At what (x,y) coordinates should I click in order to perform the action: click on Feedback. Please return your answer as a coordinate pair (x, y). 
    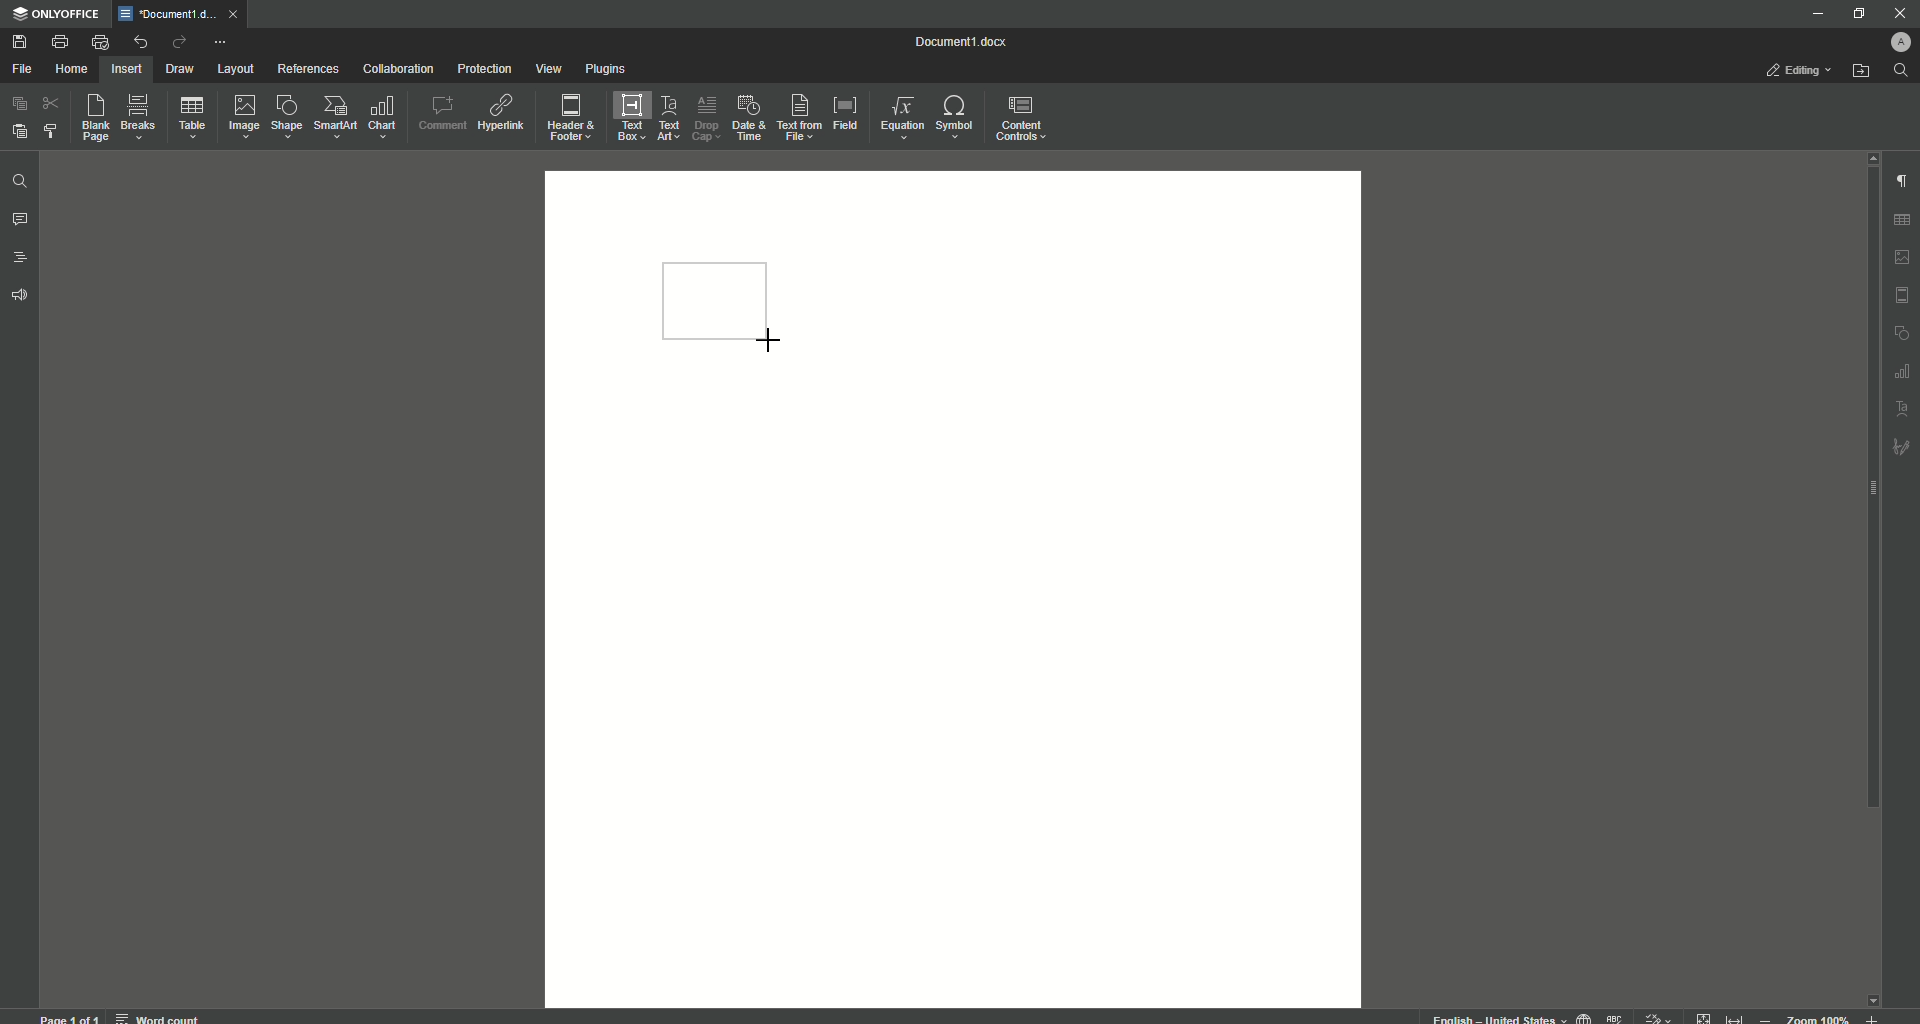
    Looking at the image, I should click on (22, 296).